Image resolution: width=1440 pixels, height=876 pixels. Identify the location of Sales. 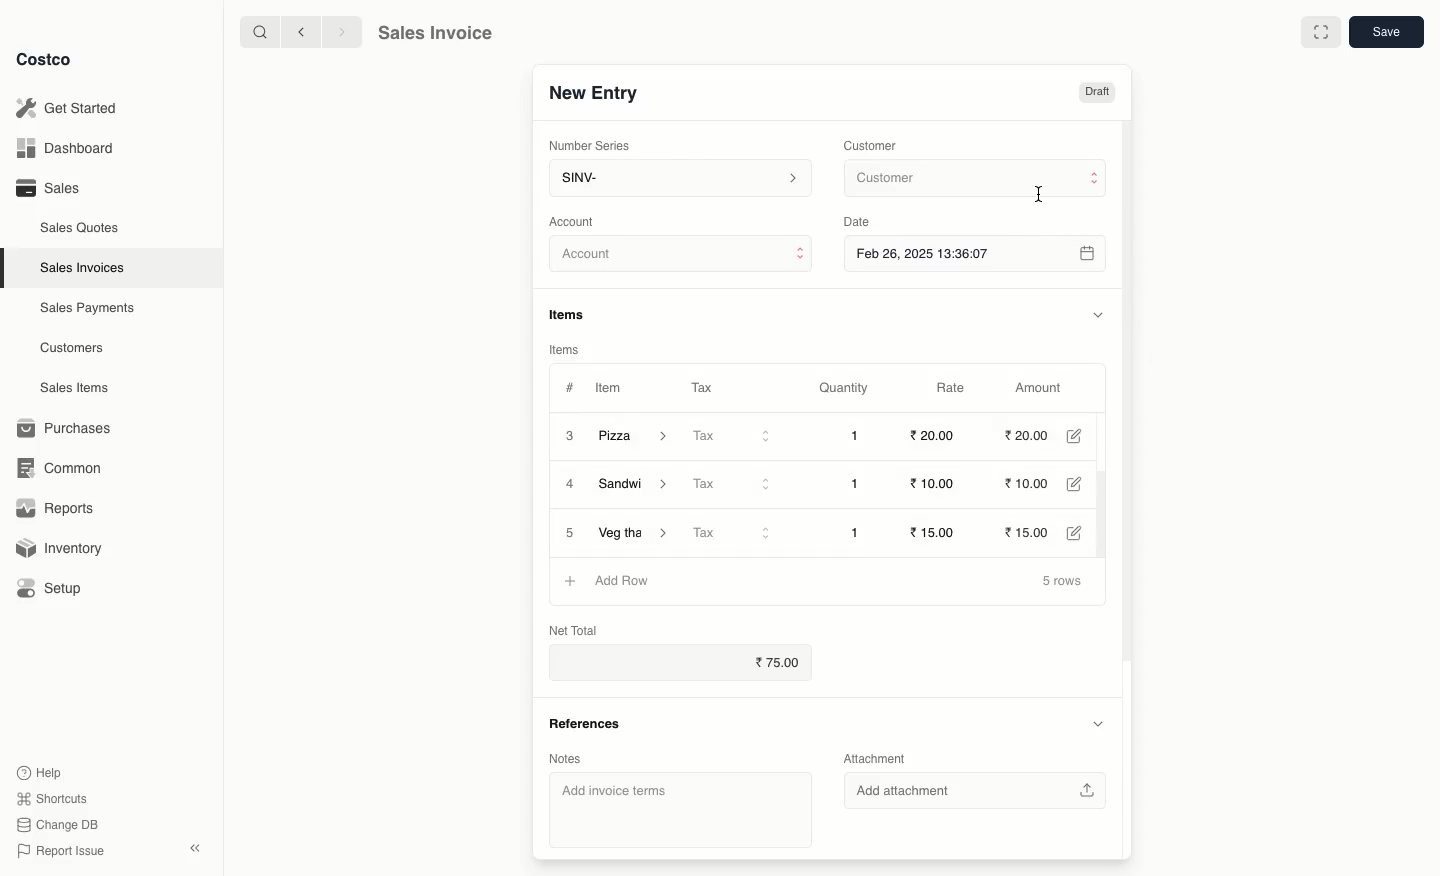
(47, 188).